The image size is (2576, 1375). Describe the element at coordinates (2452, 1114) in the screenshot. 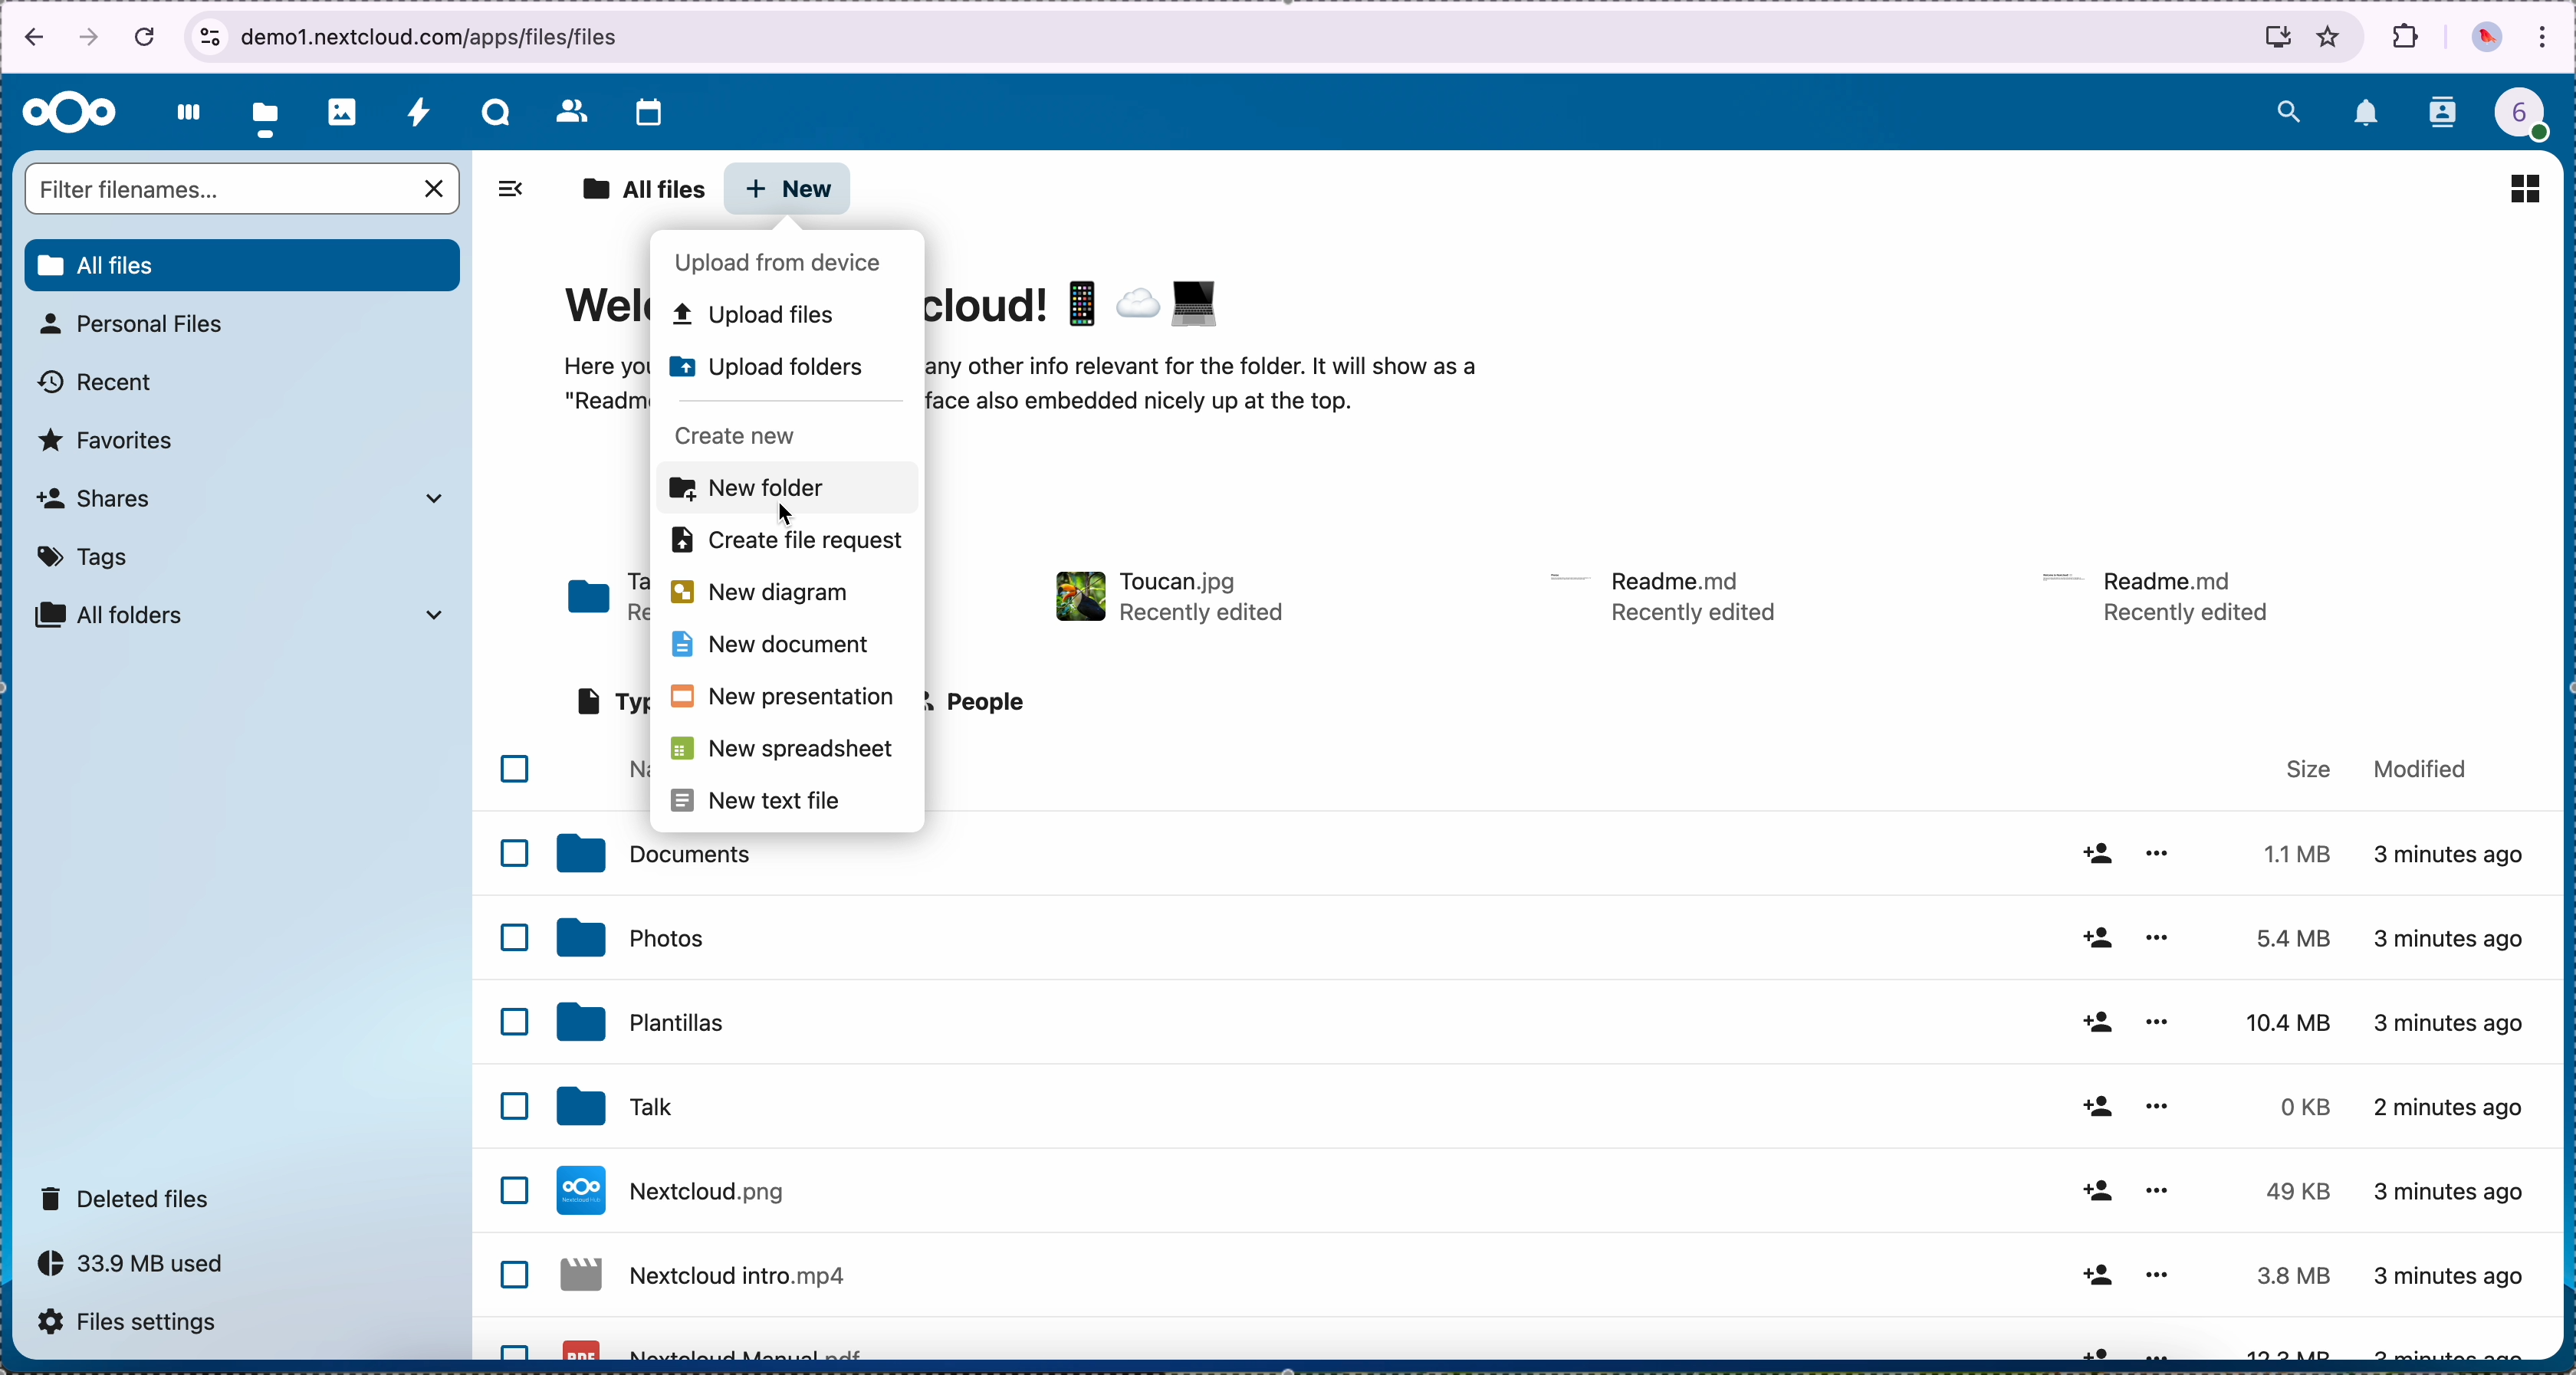

I see `4 minutes ago` at that location.